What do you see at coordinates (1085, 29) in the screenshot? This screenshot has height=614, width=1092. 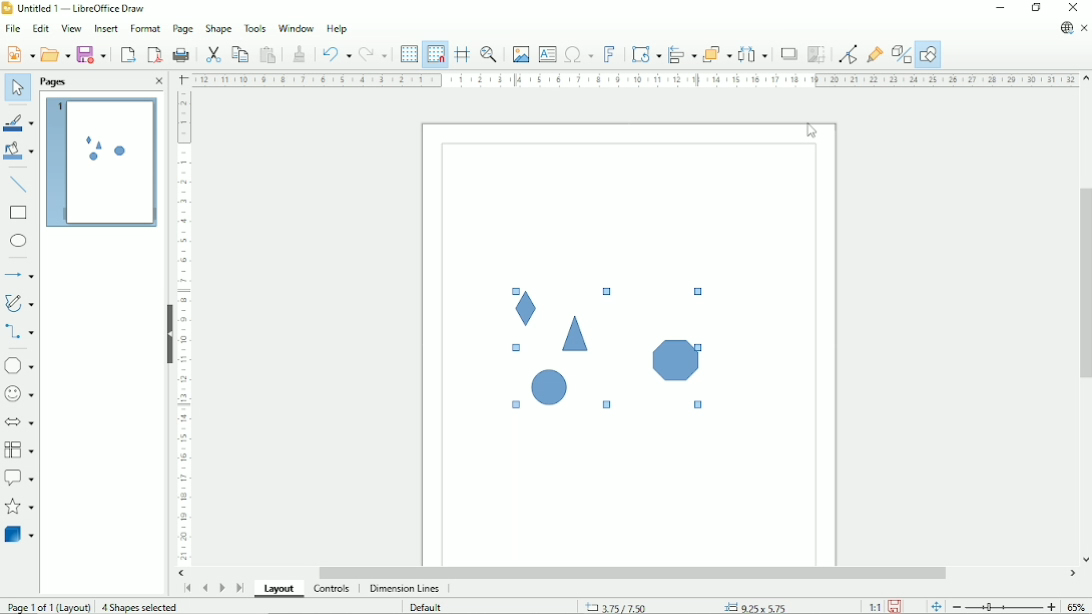 I see `Close document` at bounding box center [1085, 29].